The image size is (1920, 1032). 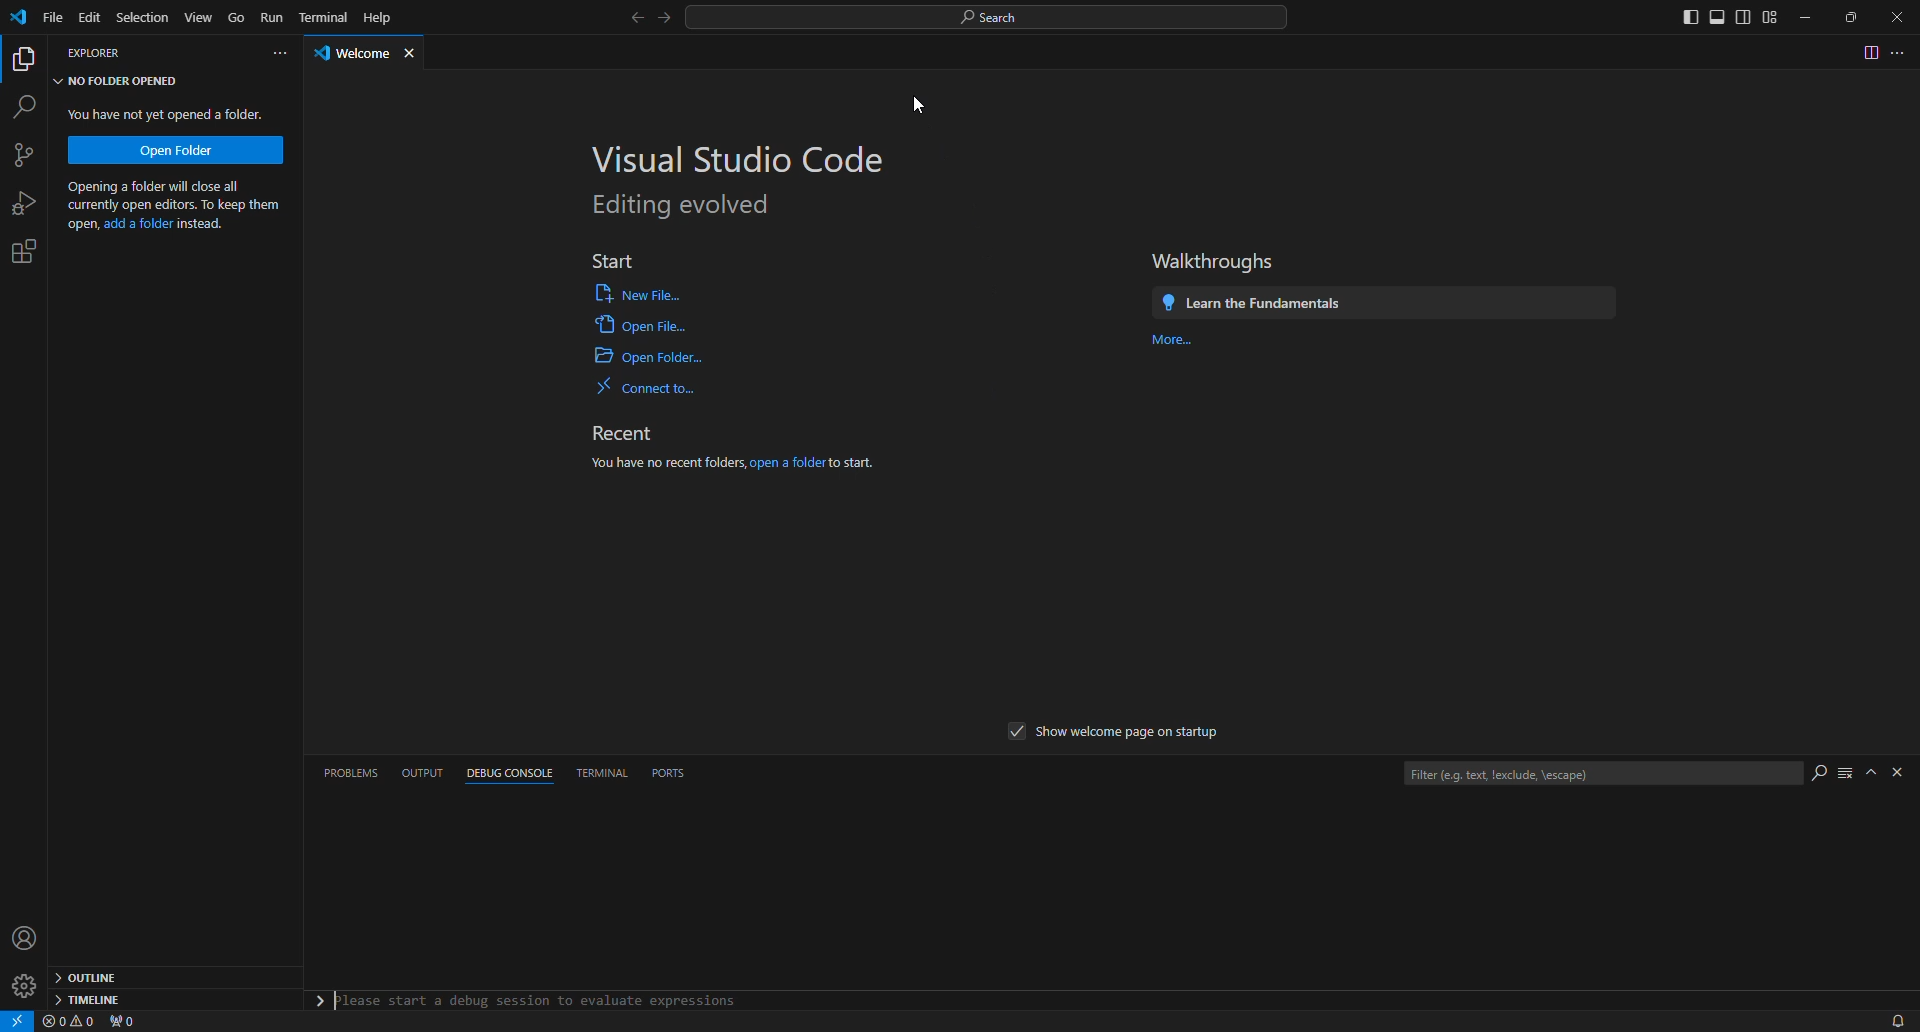 I want to click on File, so click(x=51, y=19).